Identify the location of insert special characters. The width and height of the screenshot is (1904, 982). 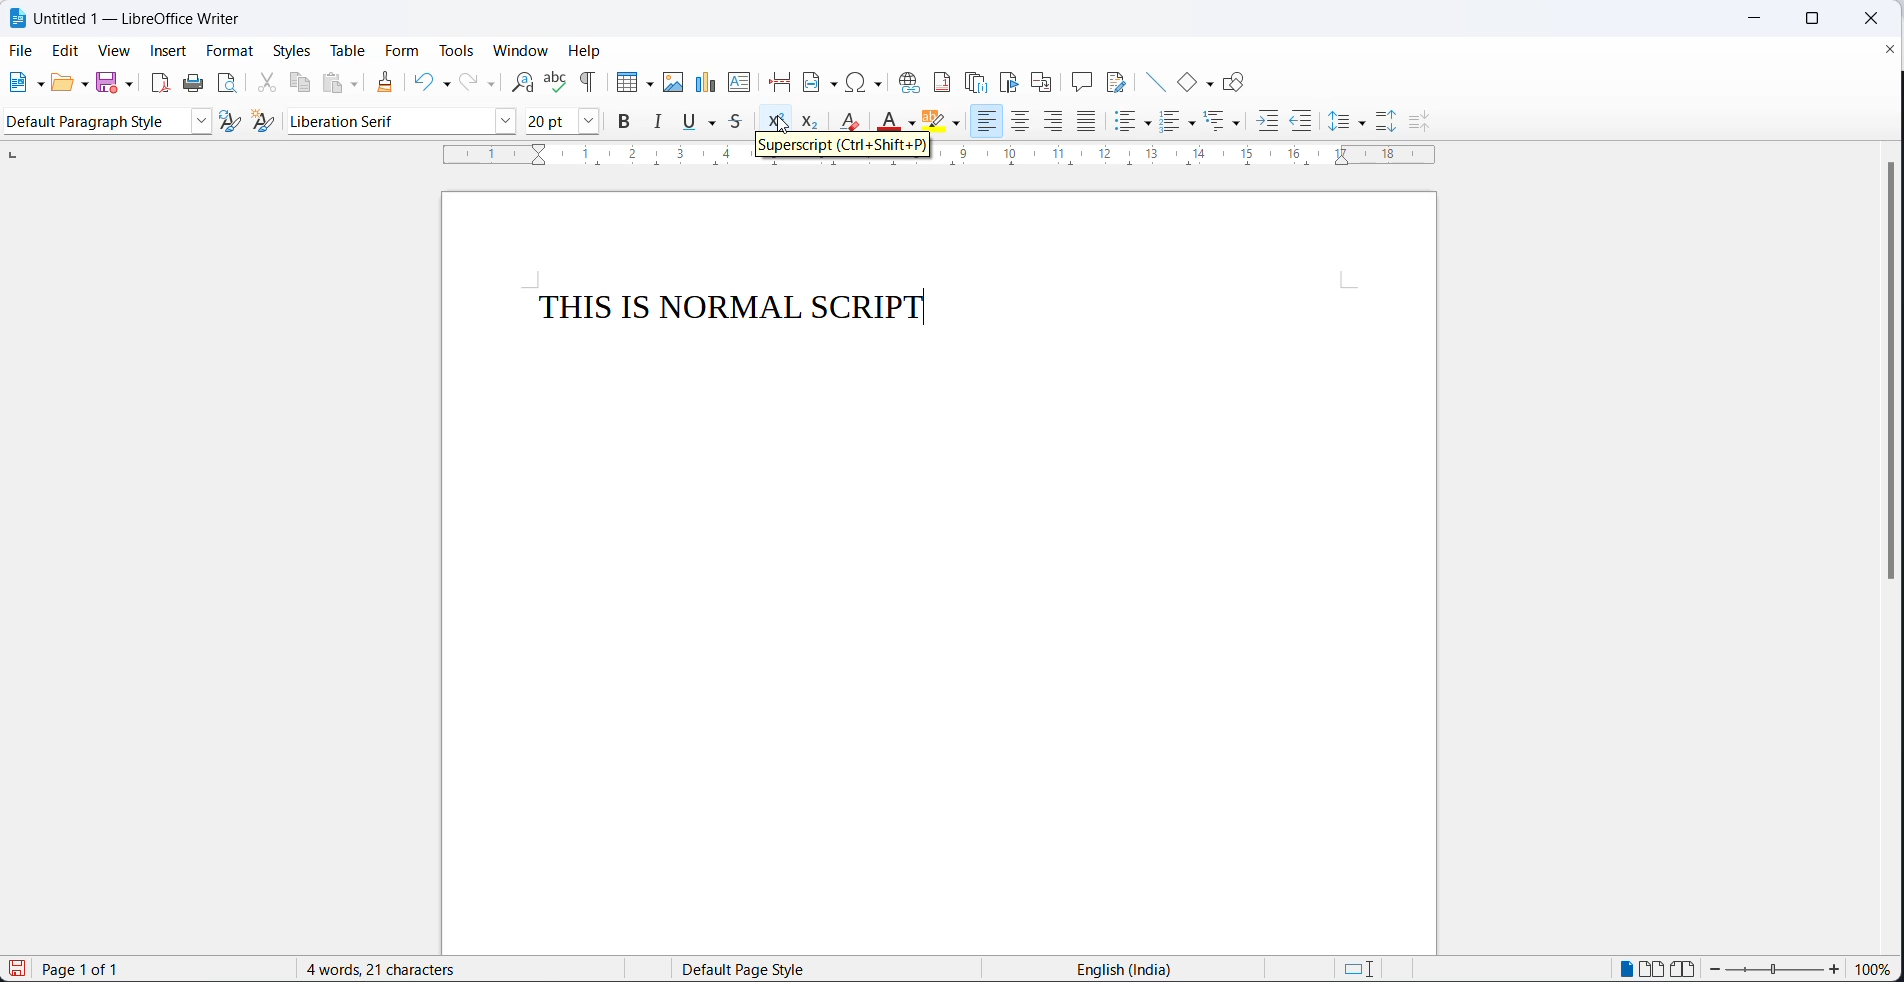
(867, 82).